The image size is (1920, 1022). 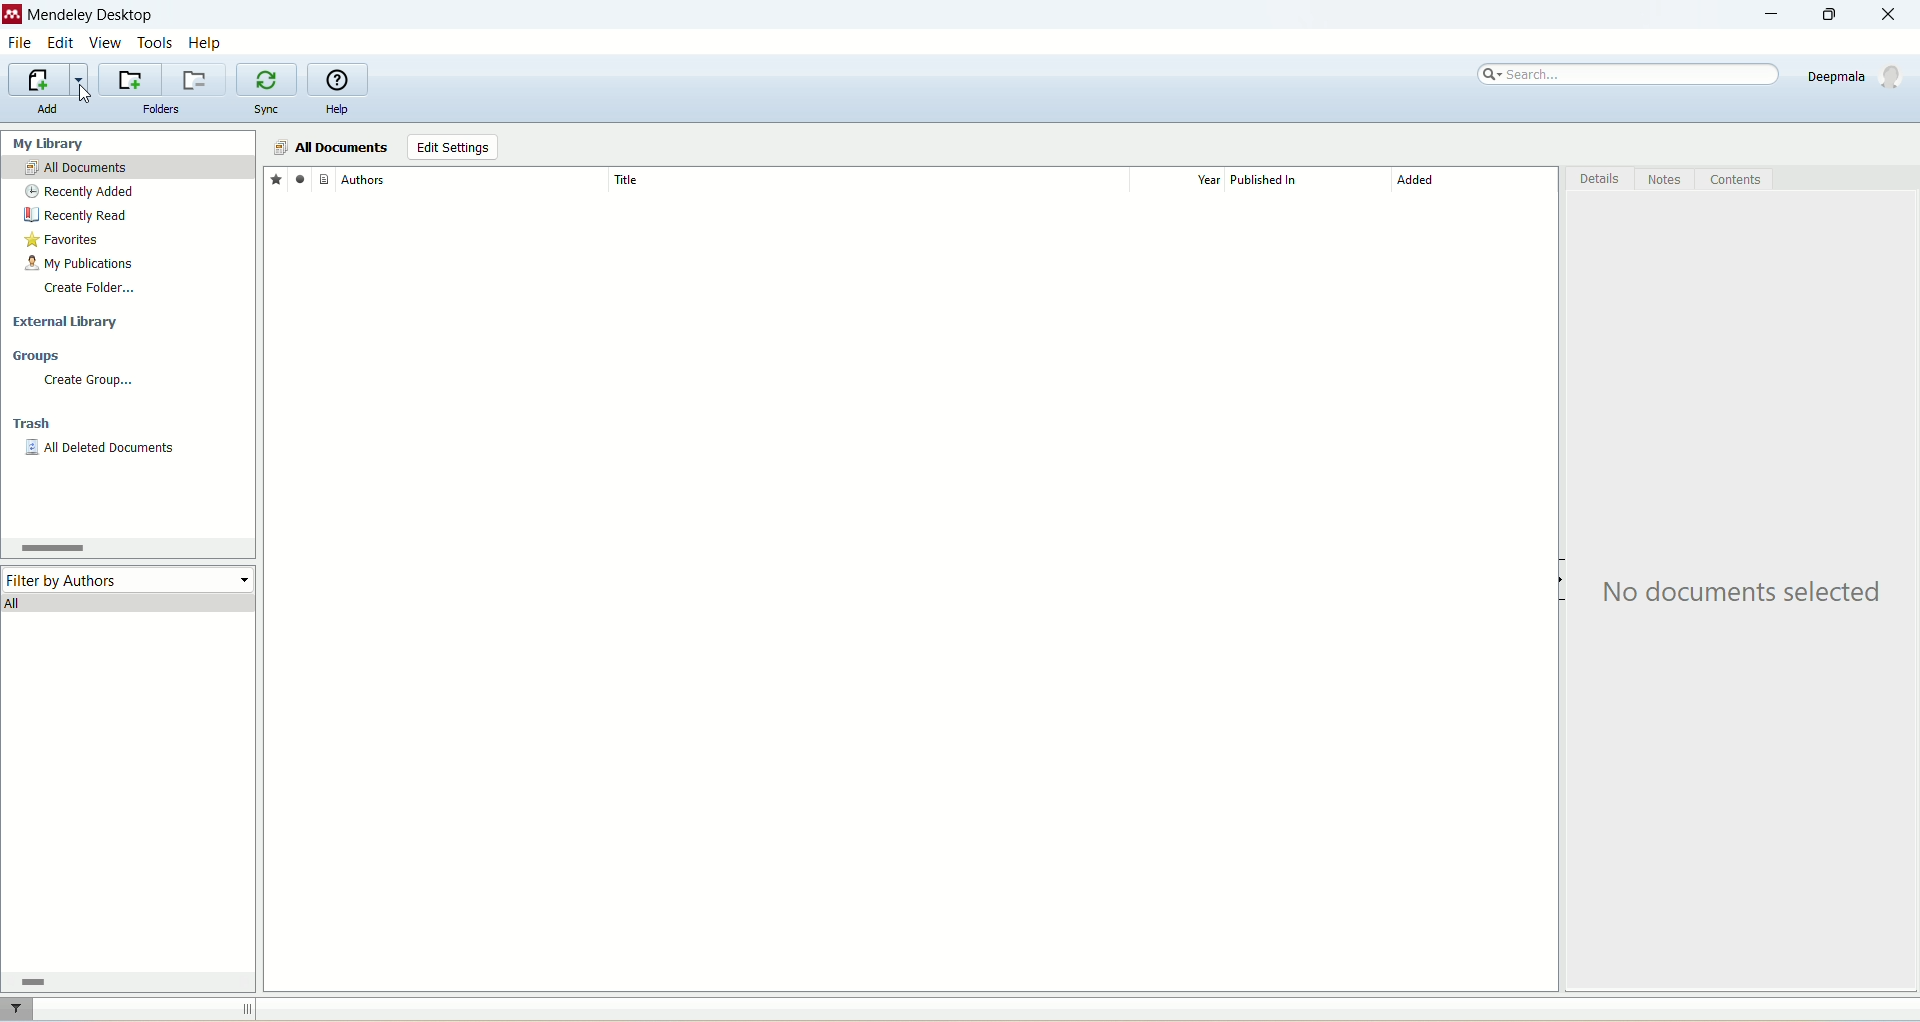 I want to click on recently added, so click(x=80, y=192).